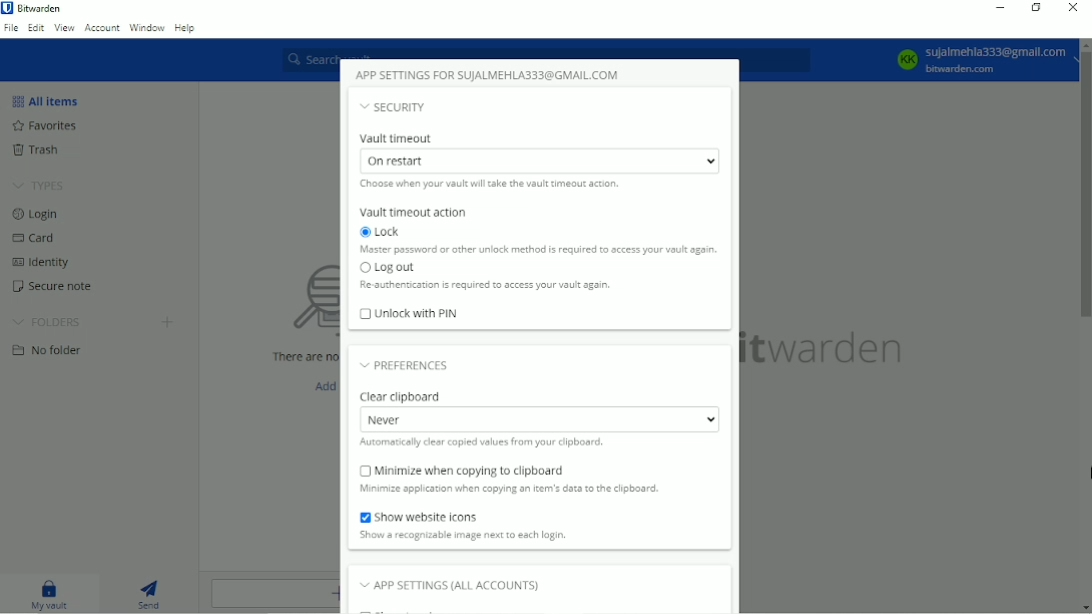 Image resolution: width=1092 pixels, height=614 pixels. I want to click on Minimize when copying to clipboard, so click(511, 470).